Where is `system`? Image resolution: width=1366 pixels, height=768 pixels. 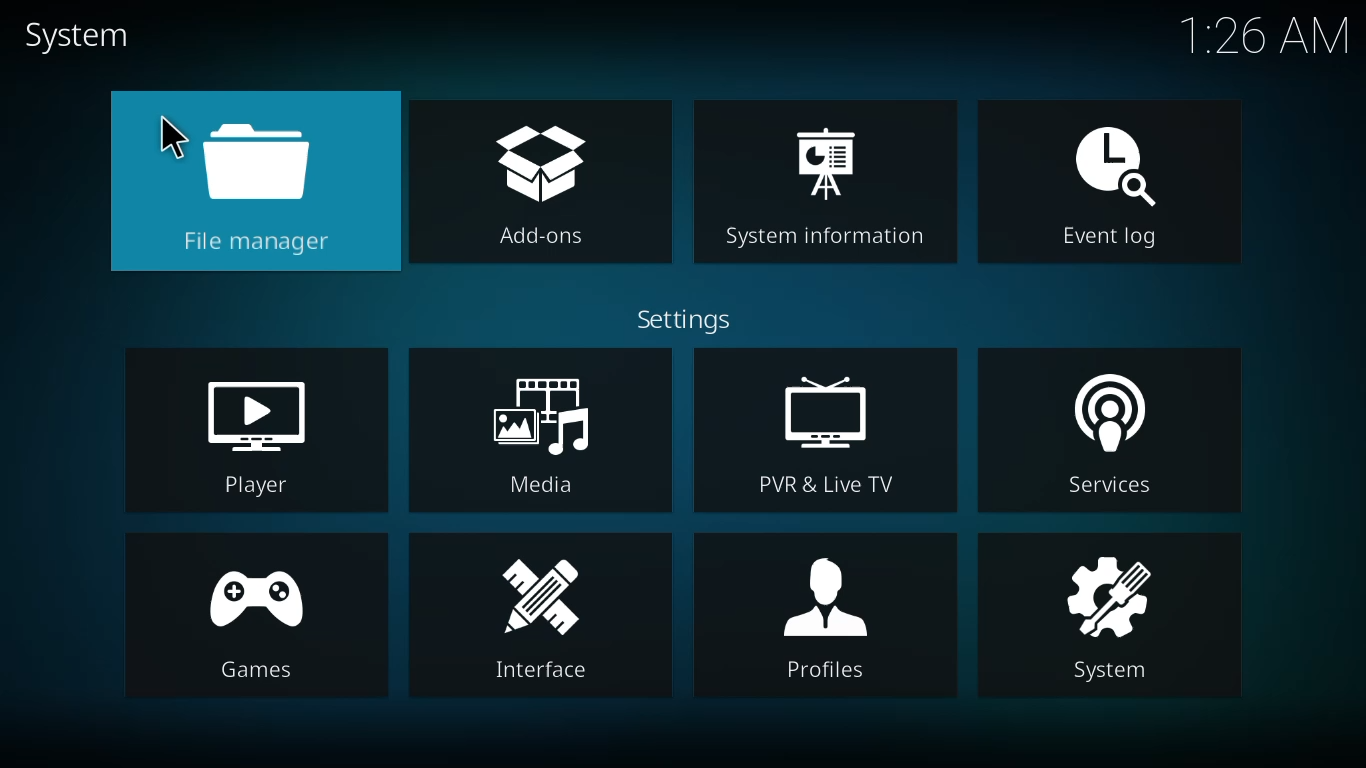
system is located at coordinates (83, 35).